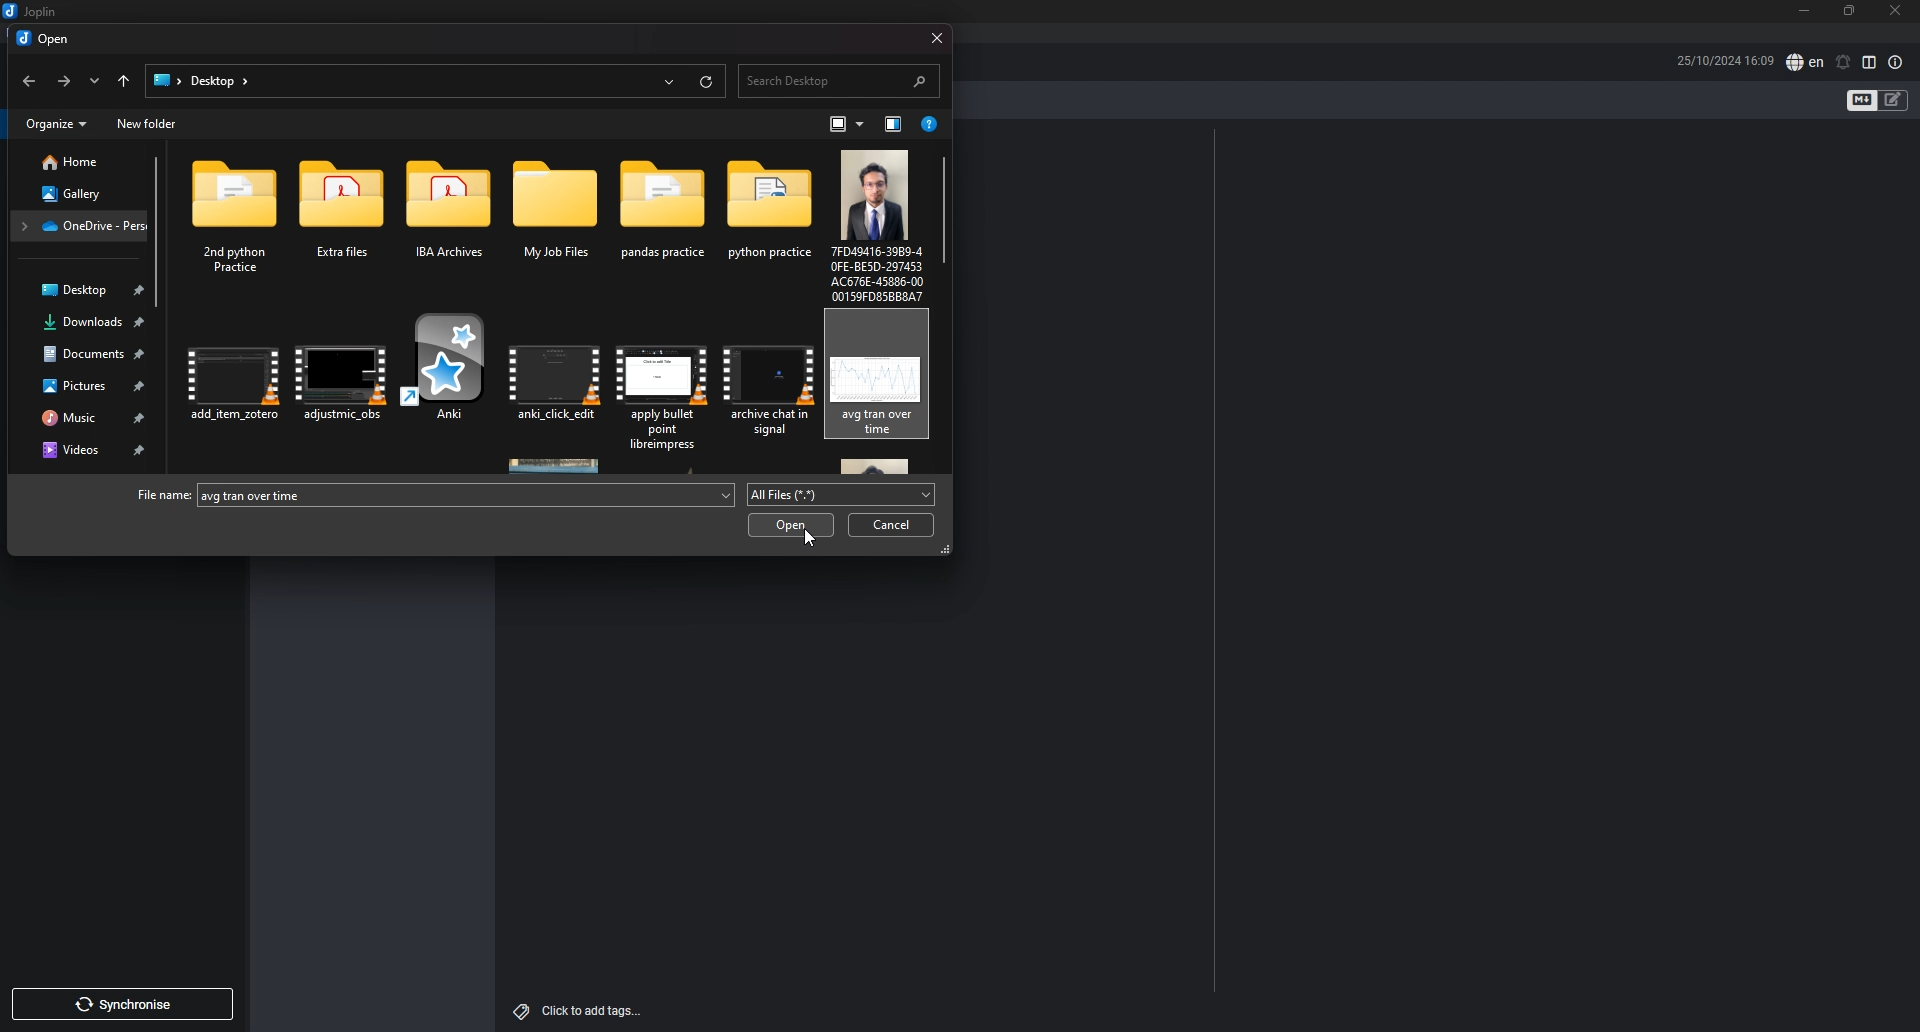 This screenshot has height=1032, width=1920. What do you see at coordinates (931, 35) in the screenshot?
I see `close` at bounding box center [931, 35].